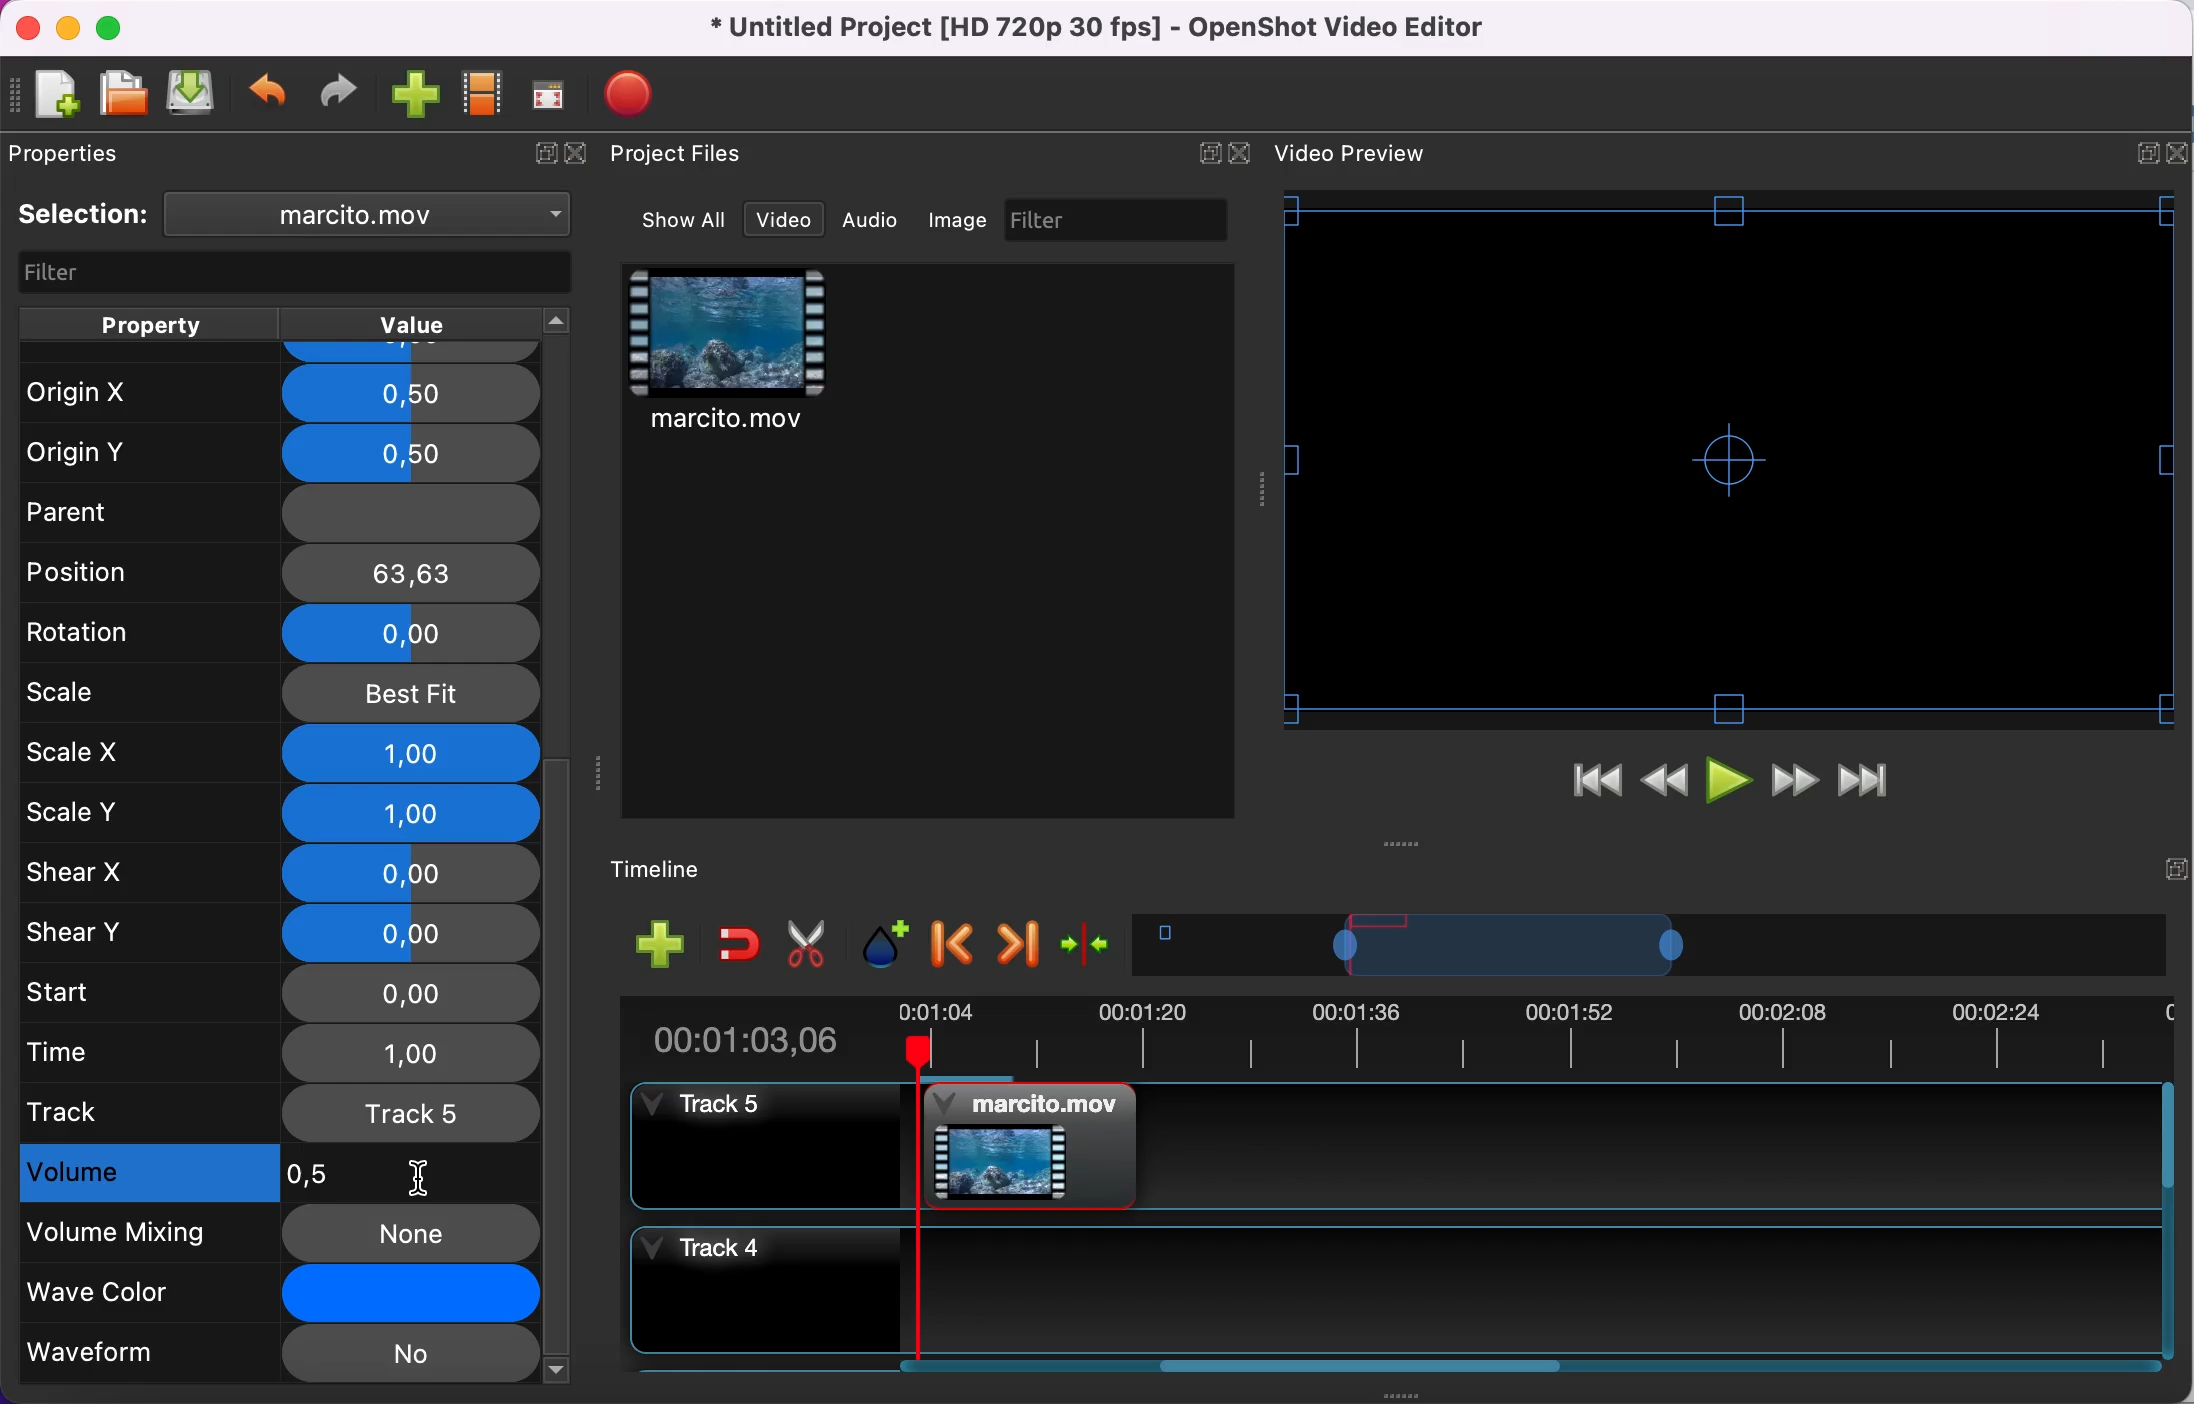  I want to click on vertical scroll bar, so click(559, 1069).